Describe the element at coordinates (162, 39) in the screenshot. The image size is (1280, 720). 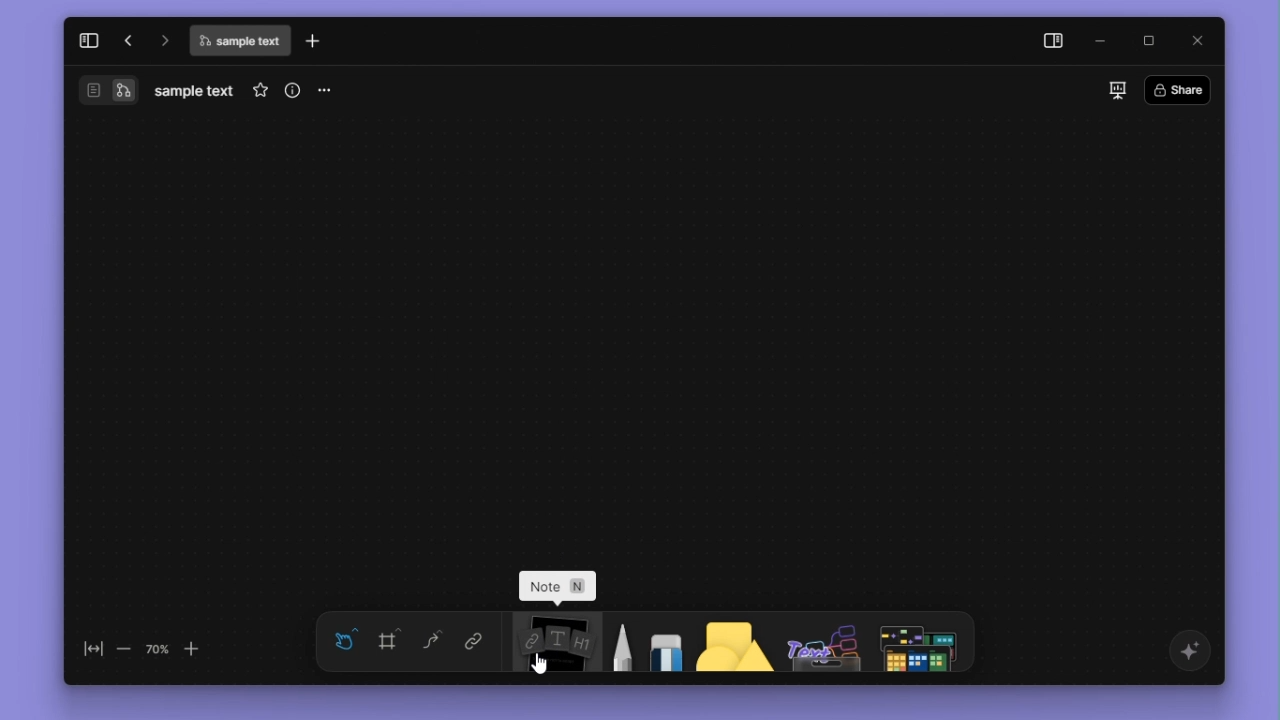
I see `go forward` at that location.